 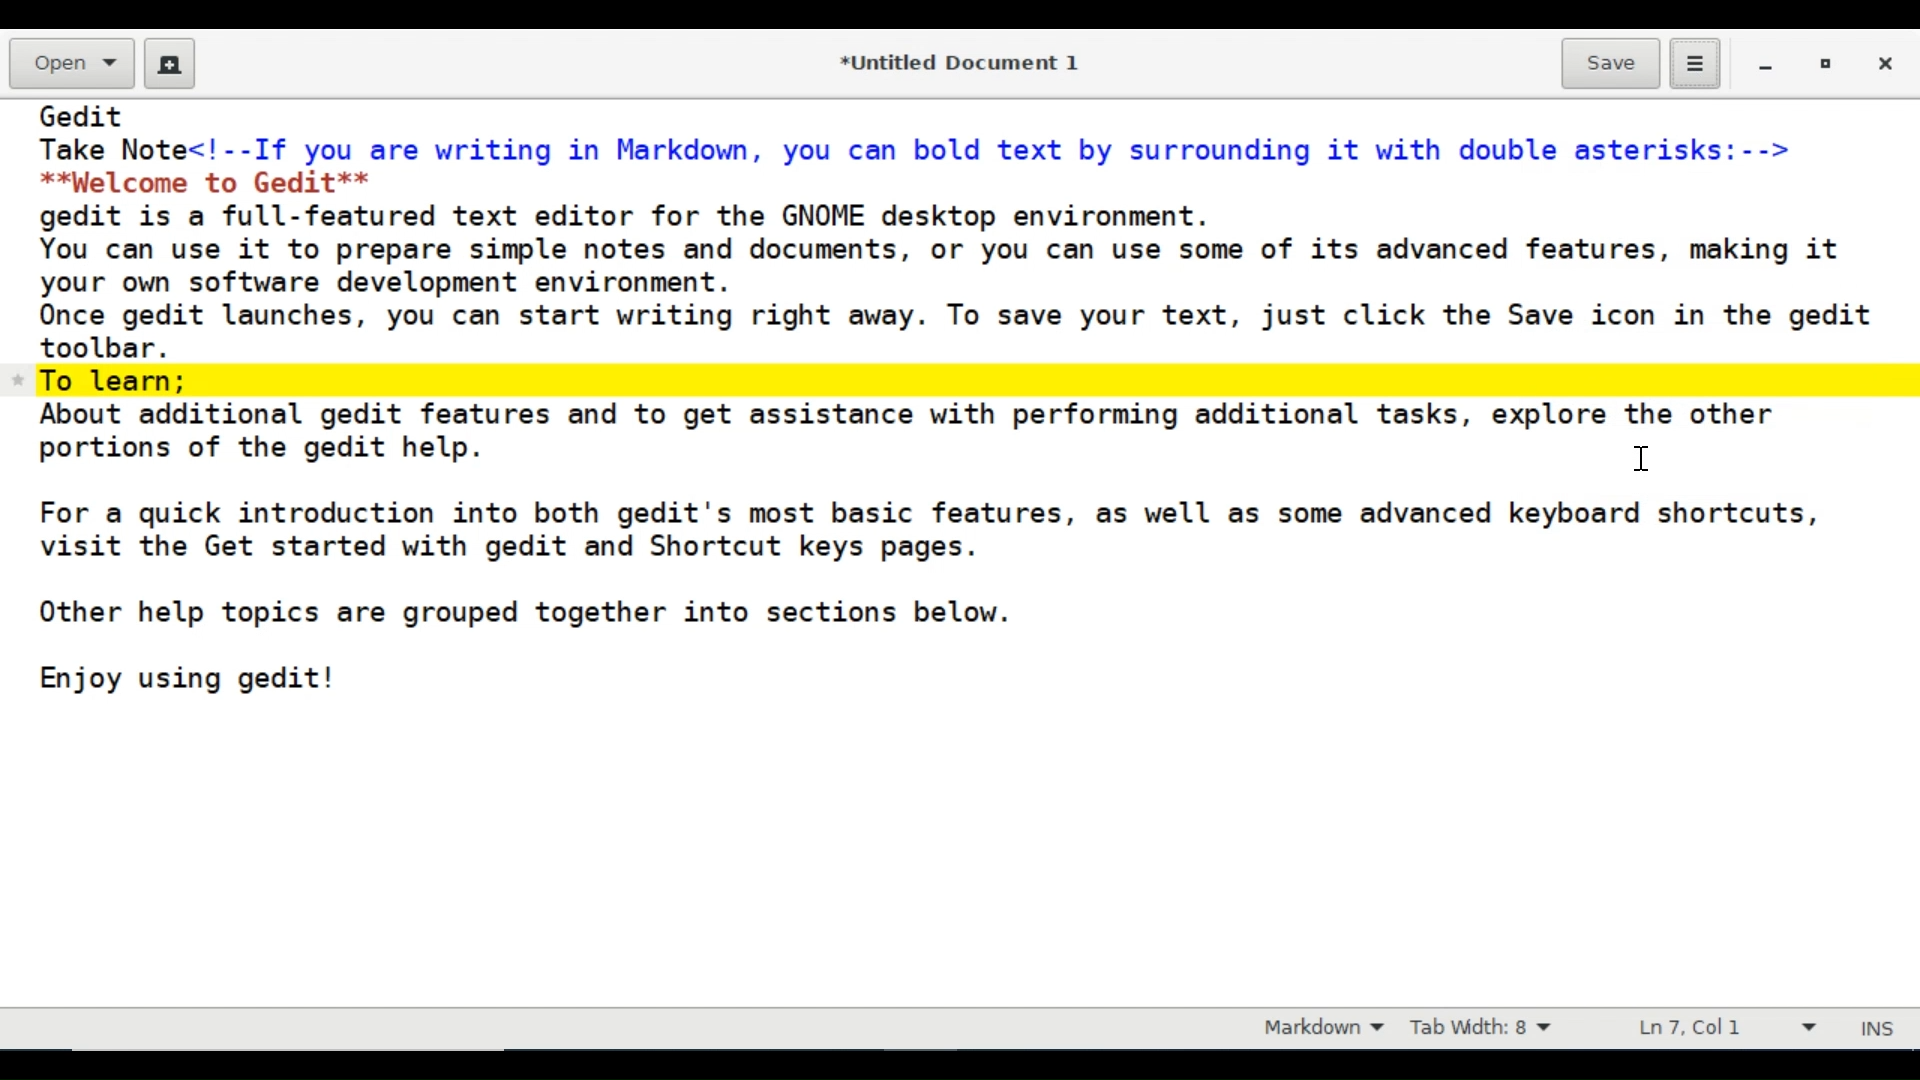 I want to click on Once gedit launches, you can start writing right away. To save your text, just click the Save icon in the gedit toolbar., so click(x=966, y=331).